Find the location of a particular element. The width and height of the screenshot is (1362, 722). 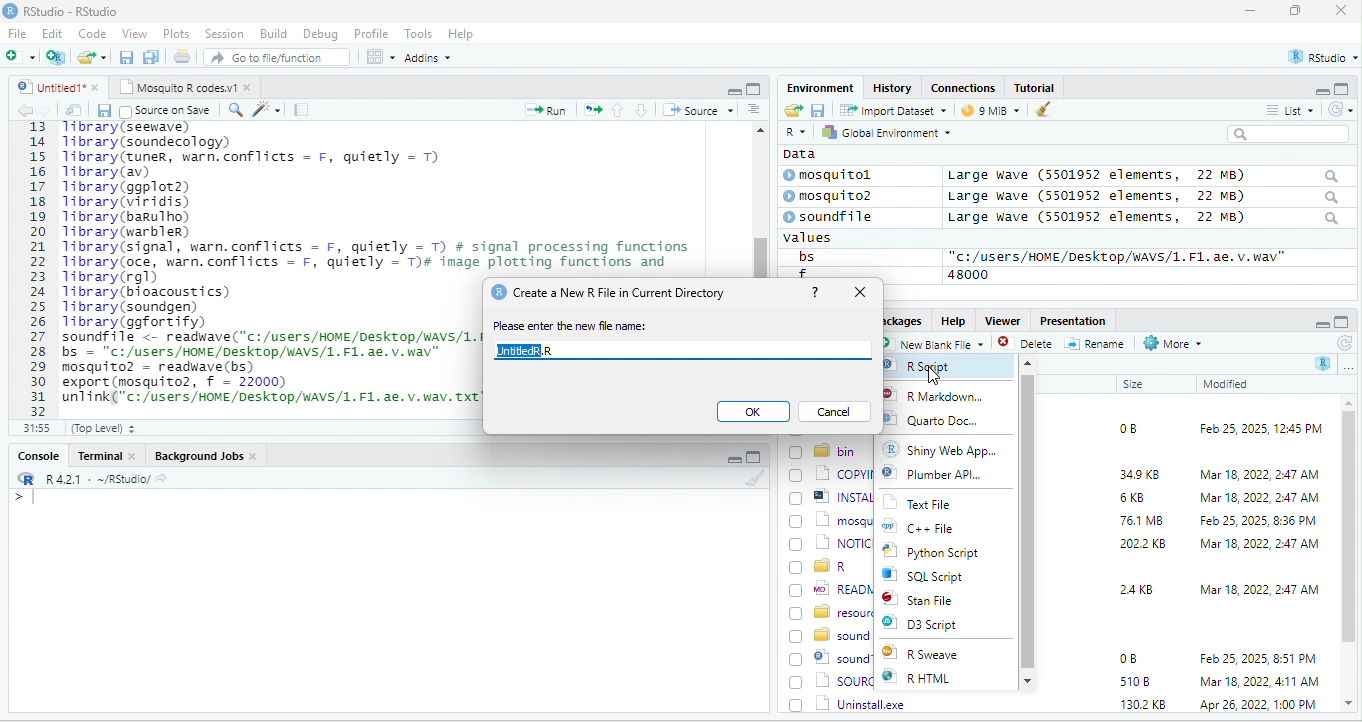

scroll bar is located at coordinates (1349, 554).